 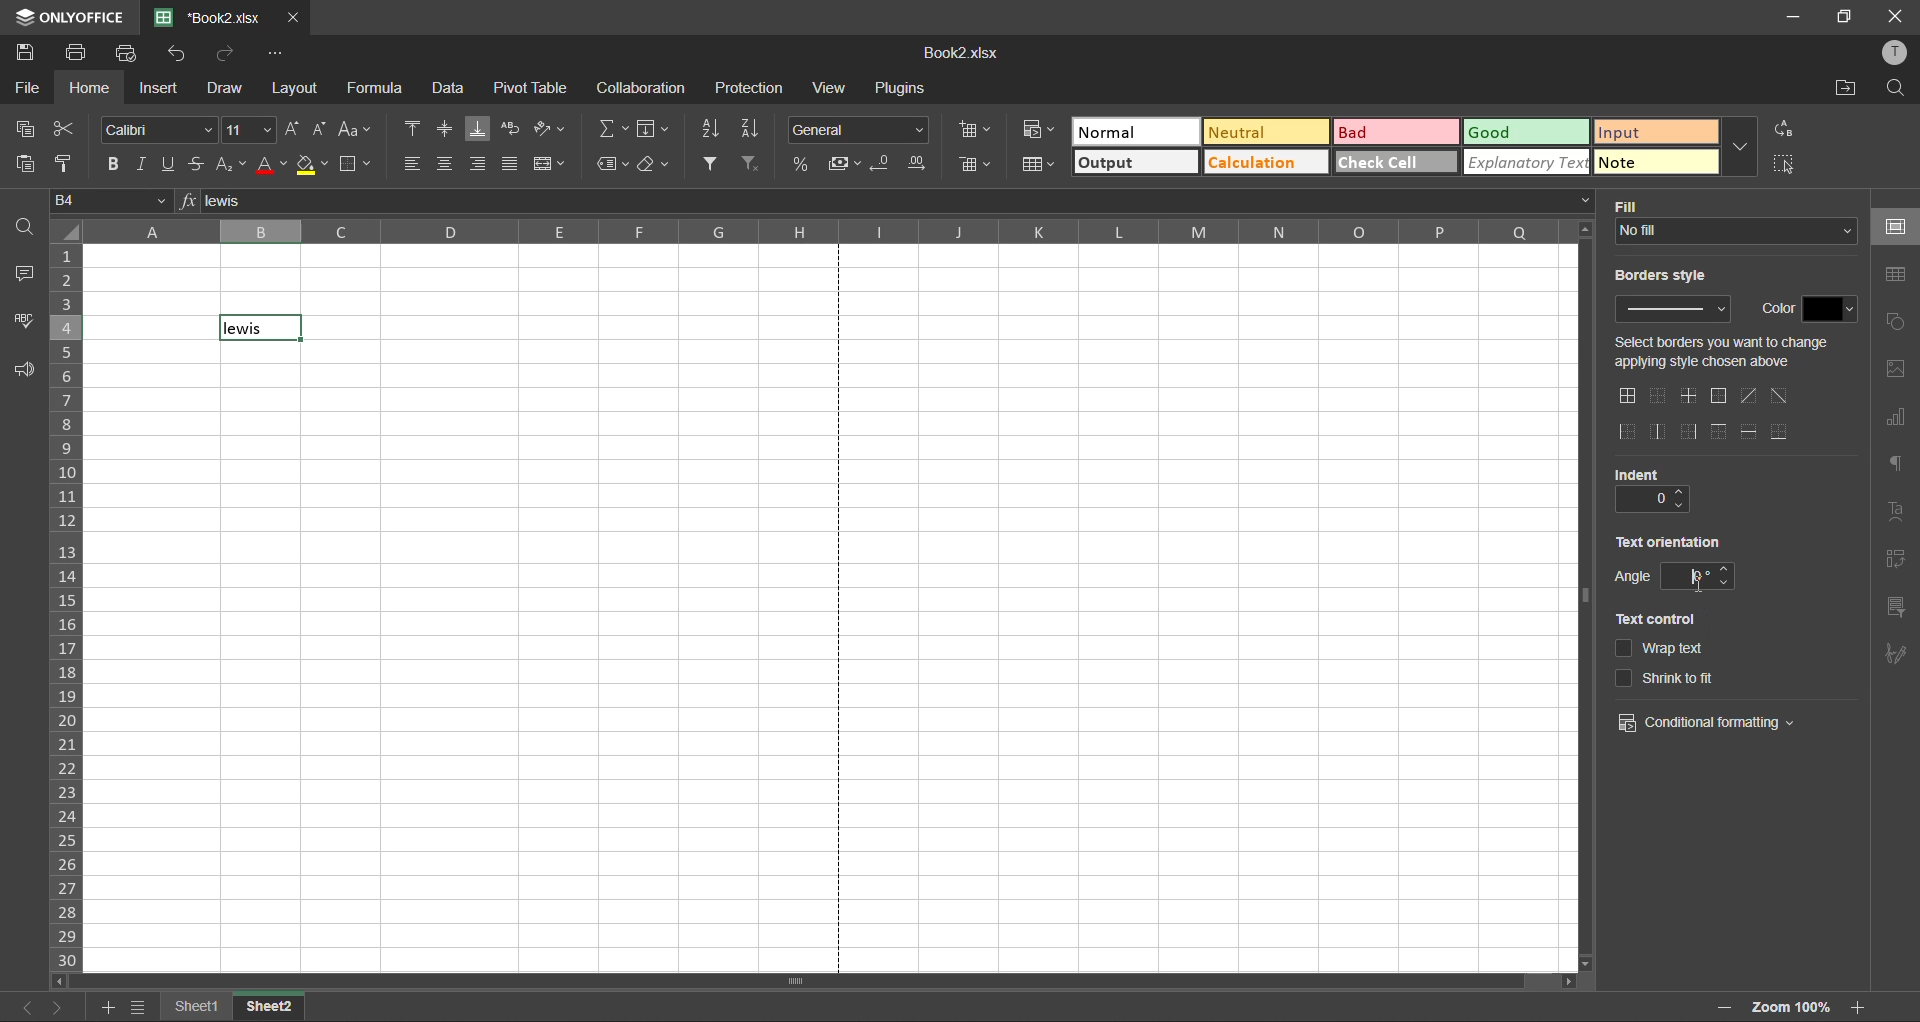 What do you see at coordinates (191, 1007) in the screenshot?
I see `sheet names` at bounding box center [191, 1007].